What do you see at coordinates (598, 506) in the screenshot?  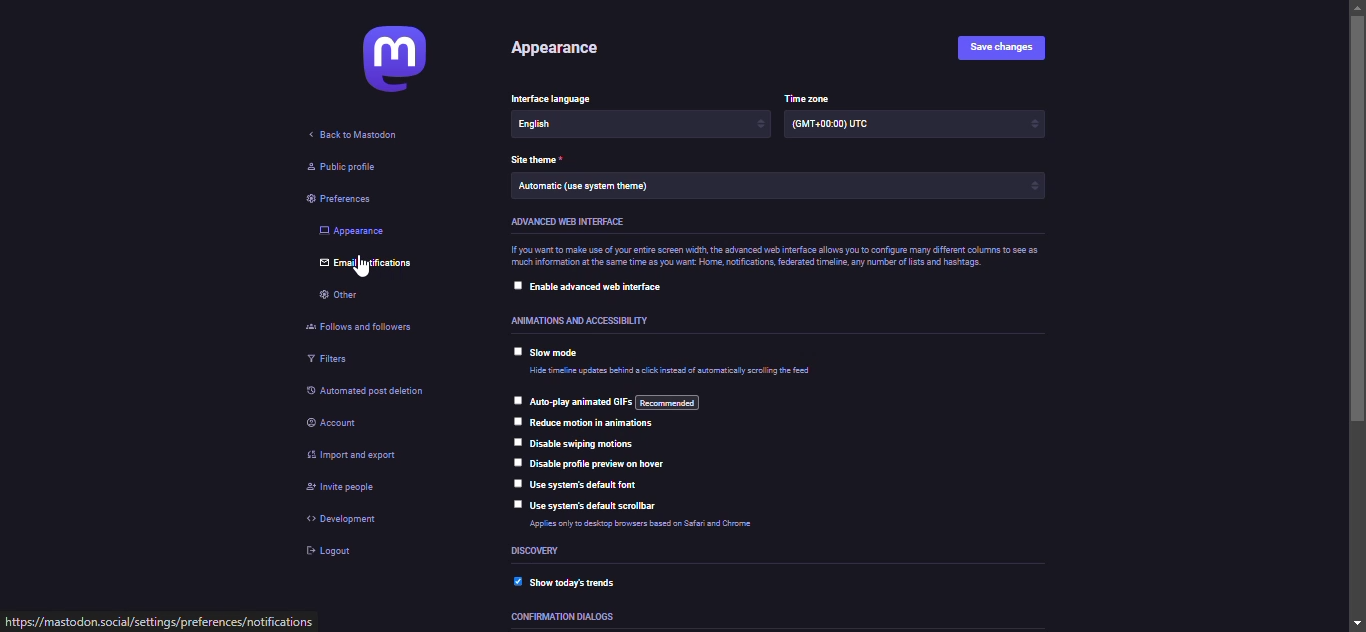 I see `use system's default scrollbar` at bounding box center [598, 506].